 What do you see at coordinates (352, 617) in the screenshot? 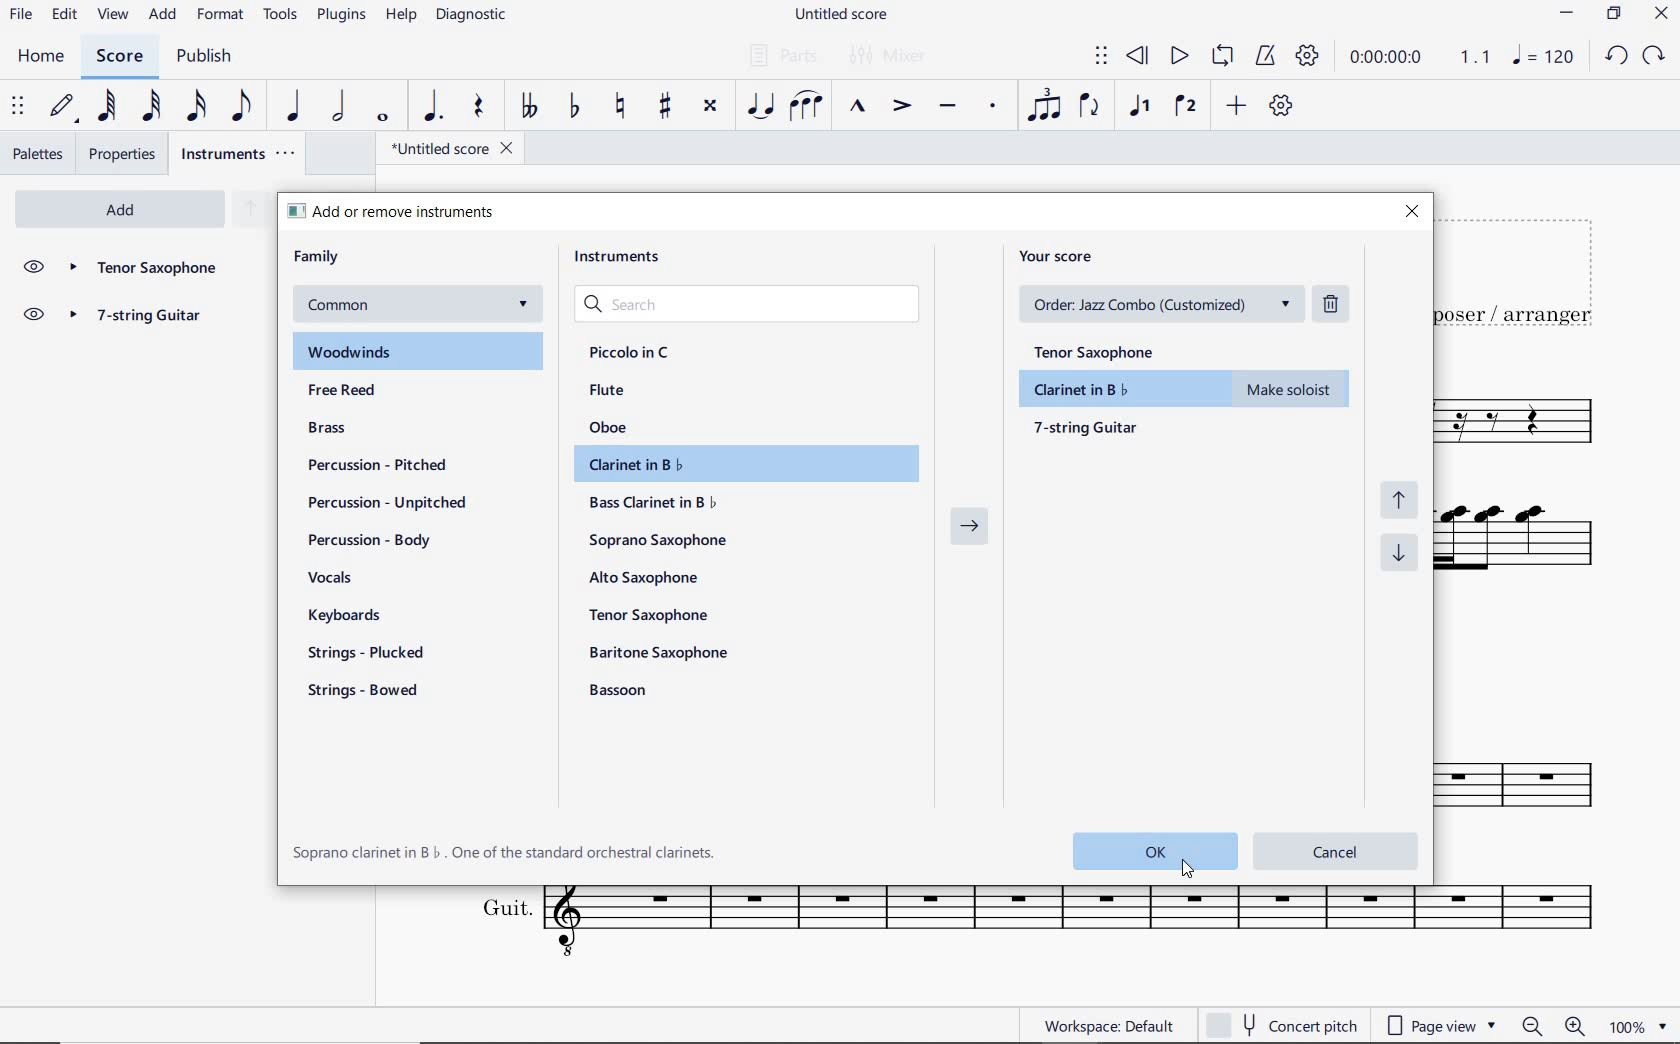
I see `keyboards` at bounding box center [352, 617].